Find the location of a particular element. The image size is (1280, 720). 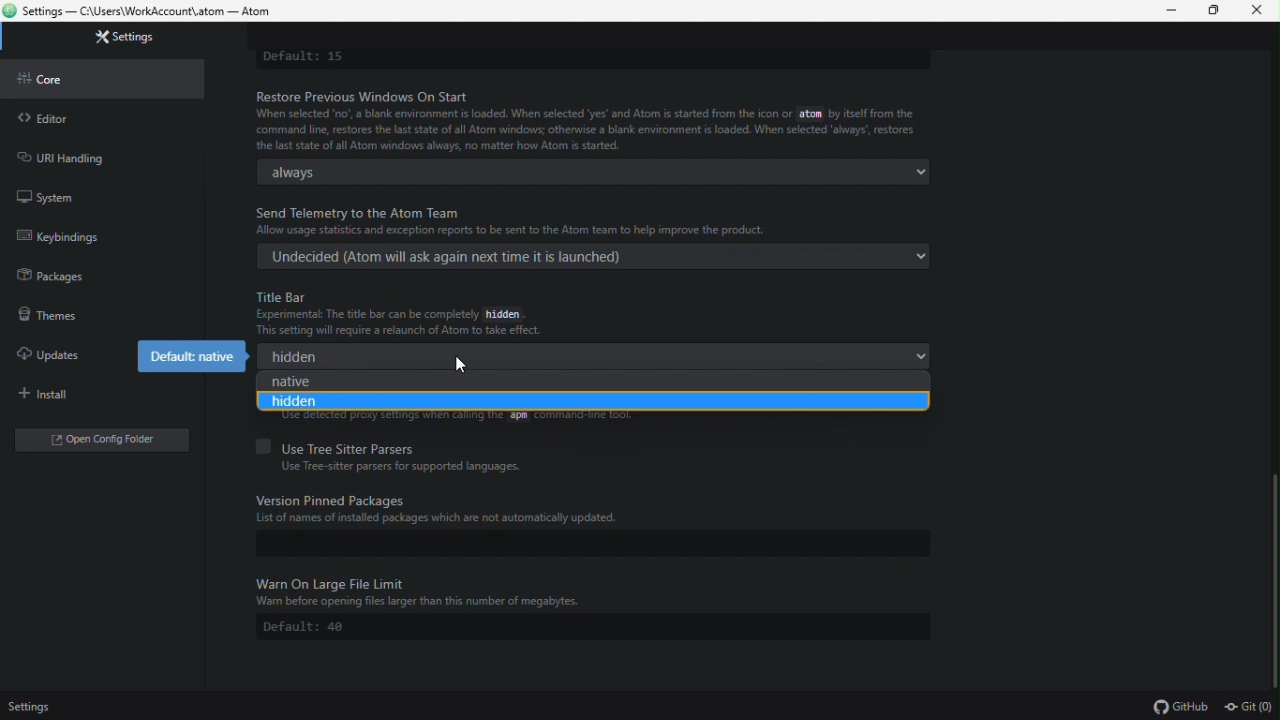

Use Tree Sitter Parsers is located at coordinates (341, 447).